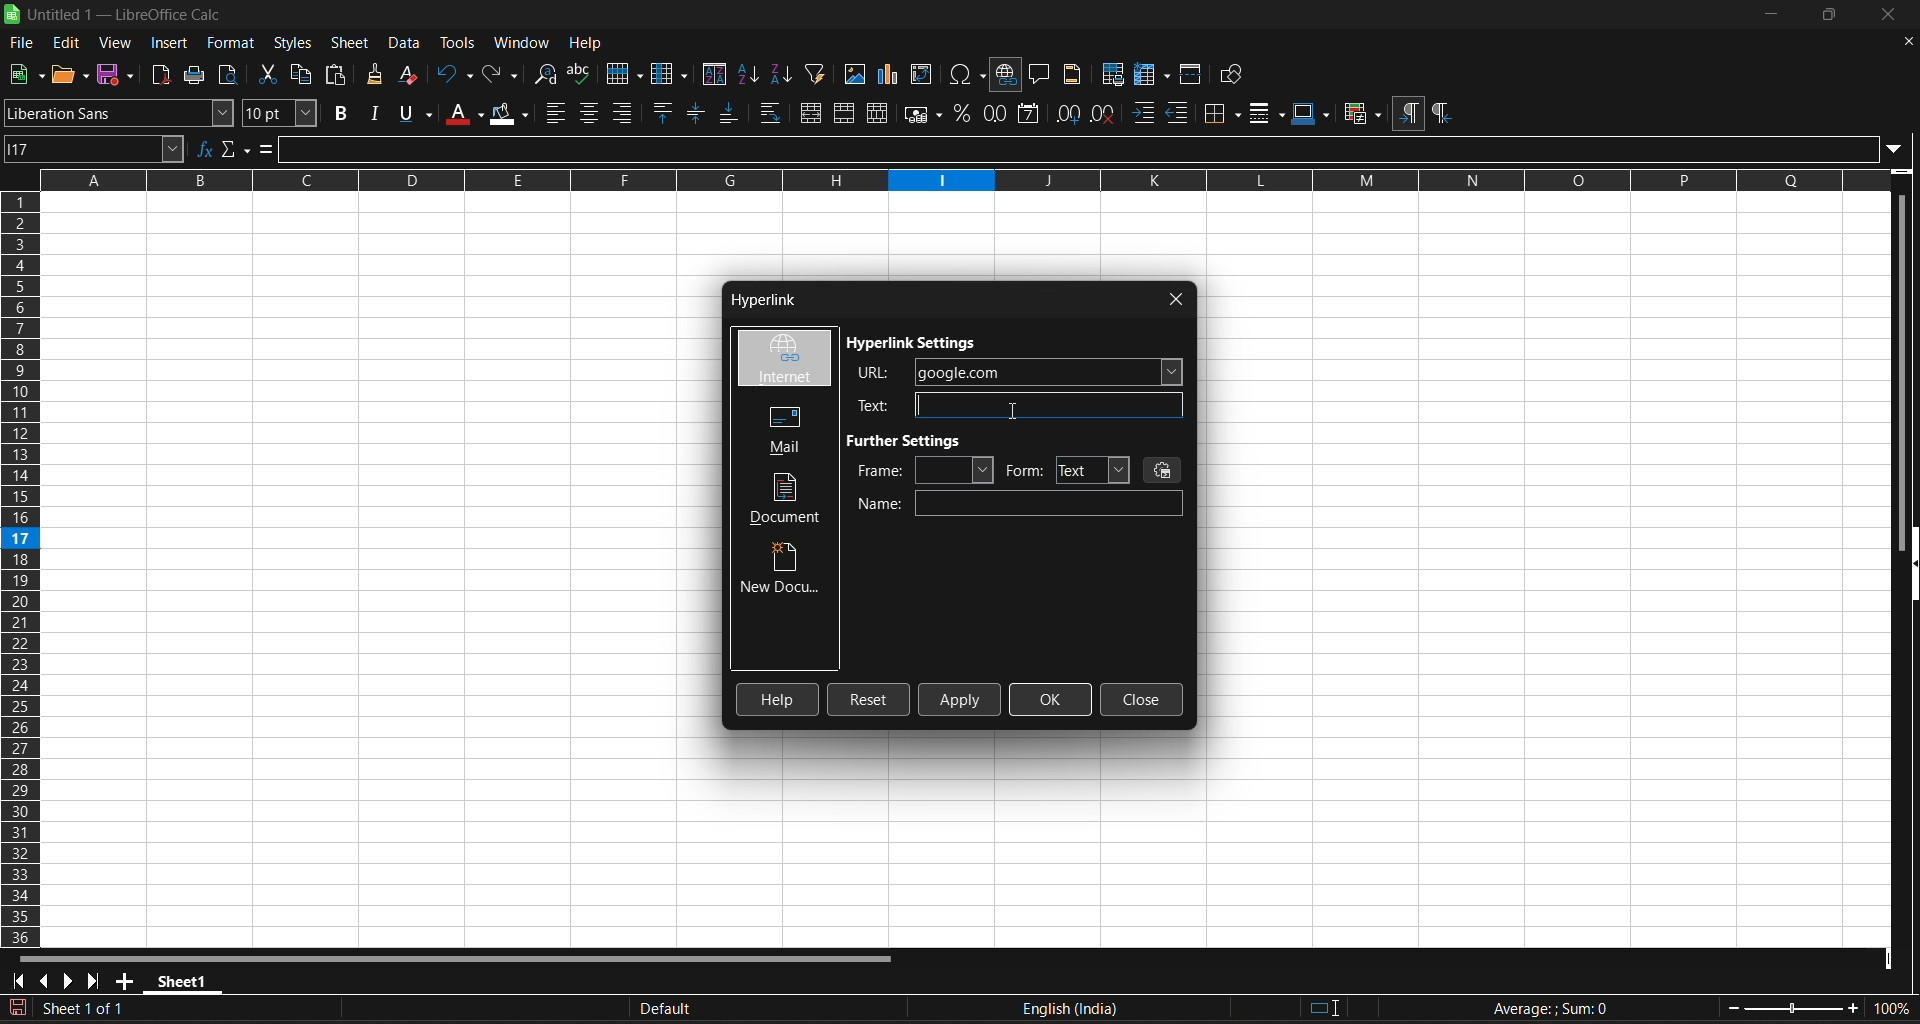 Image resolution: width=1920 pixels, height=1024 pixels. I want to click on new, so click(71, 74).